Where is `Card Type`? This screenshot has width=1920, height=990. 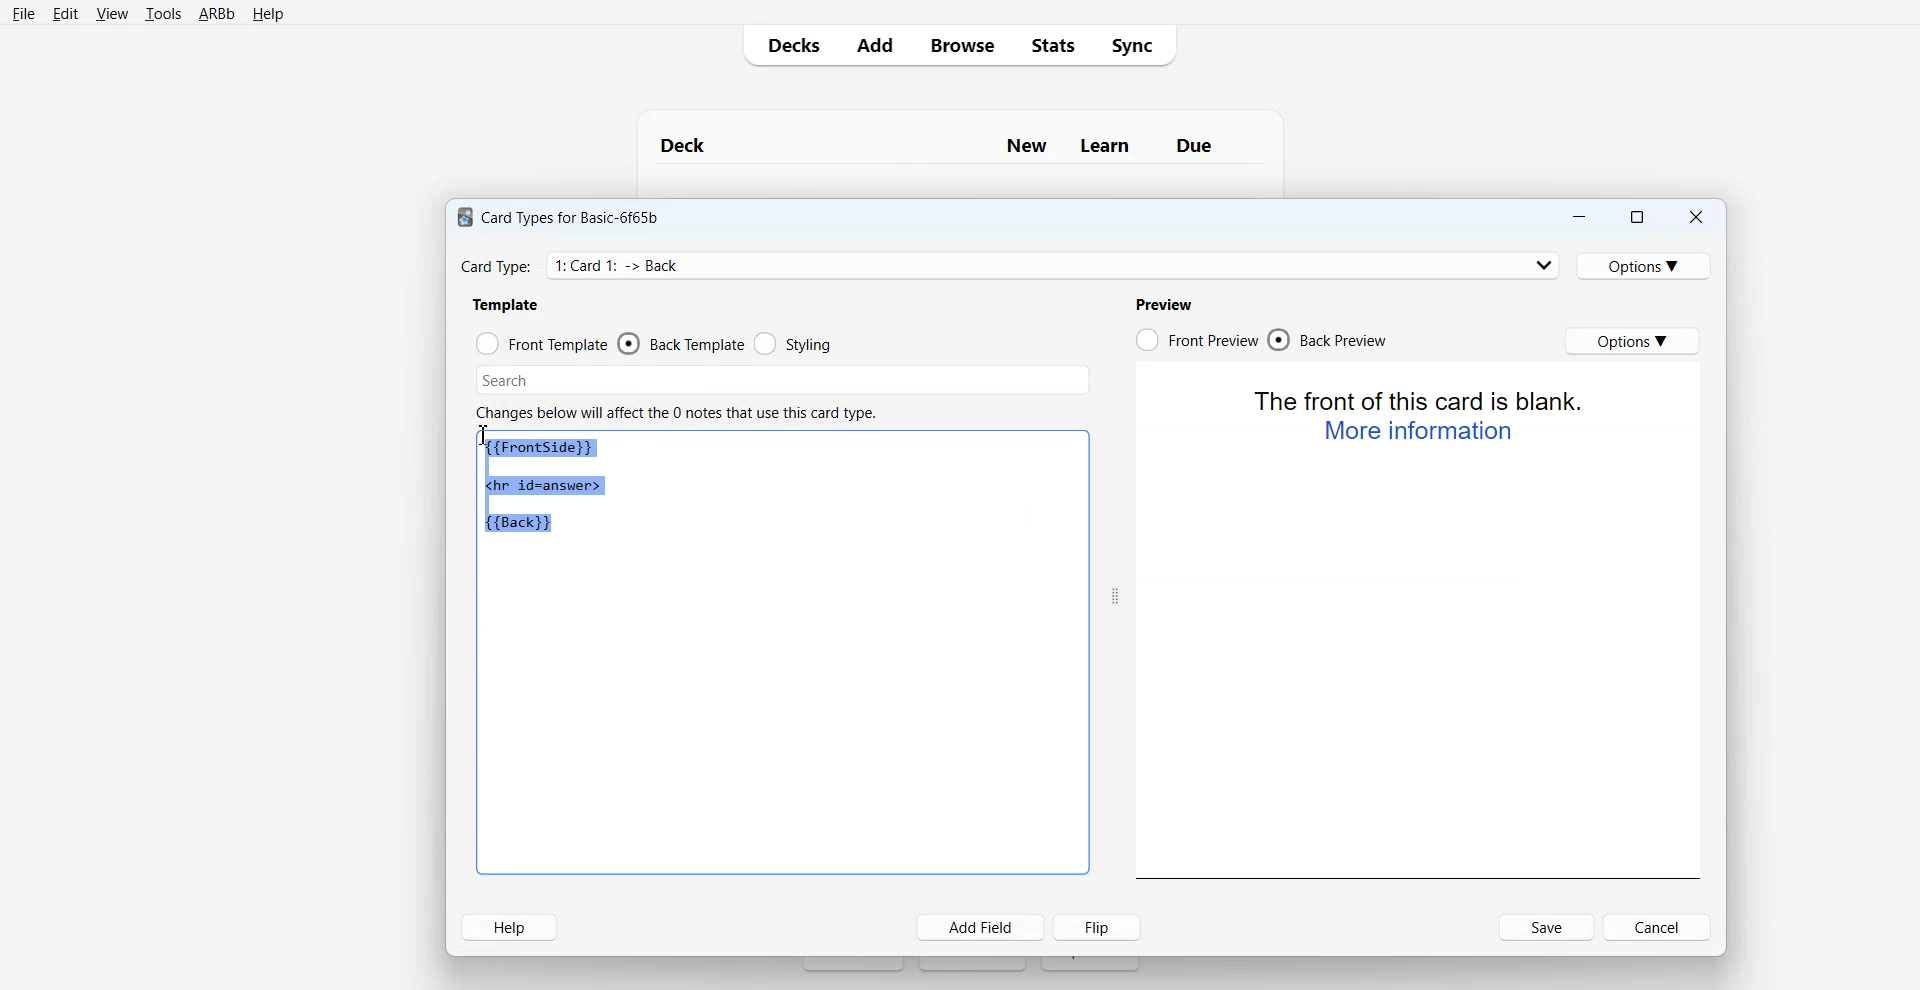 Card Type is located at coordinates (1009, 264).